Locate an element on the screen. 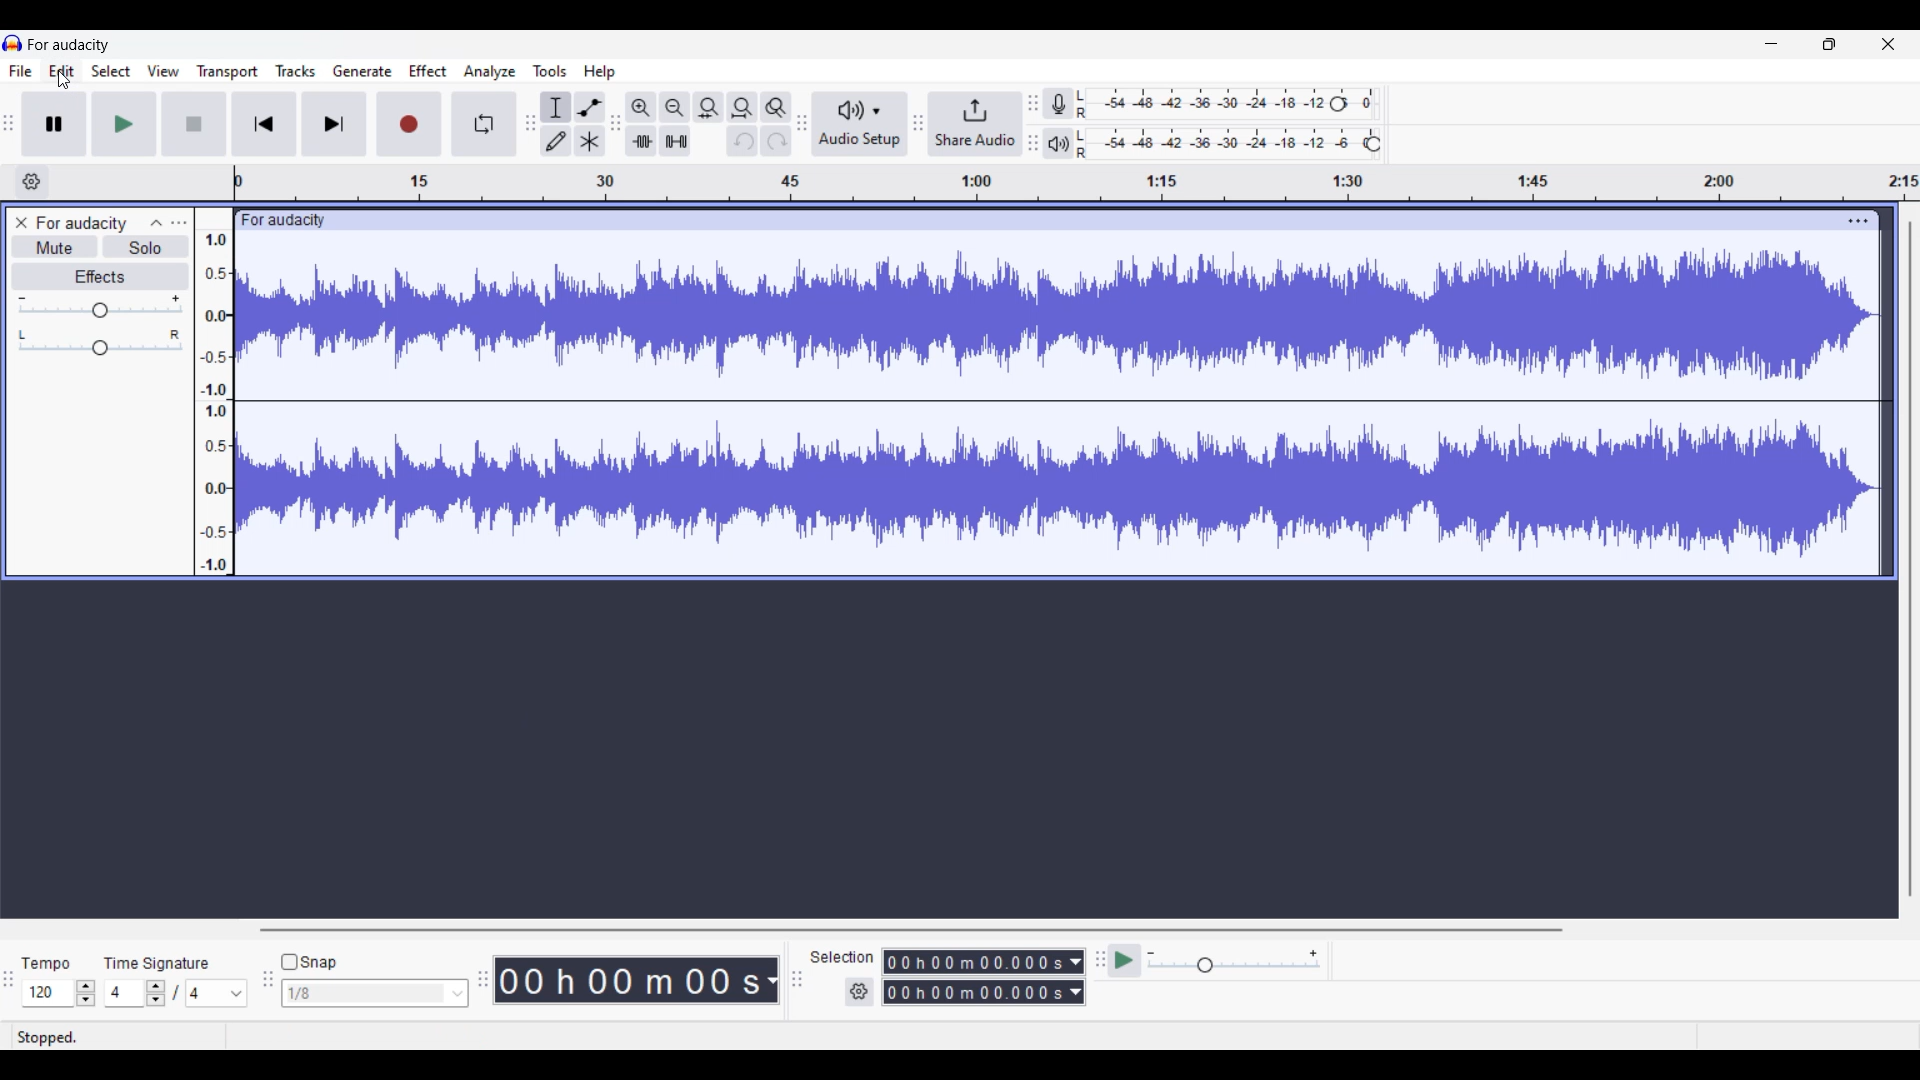 This screenshot has width=1920, height=1080. Select menu is located at coordinates (111, 70).